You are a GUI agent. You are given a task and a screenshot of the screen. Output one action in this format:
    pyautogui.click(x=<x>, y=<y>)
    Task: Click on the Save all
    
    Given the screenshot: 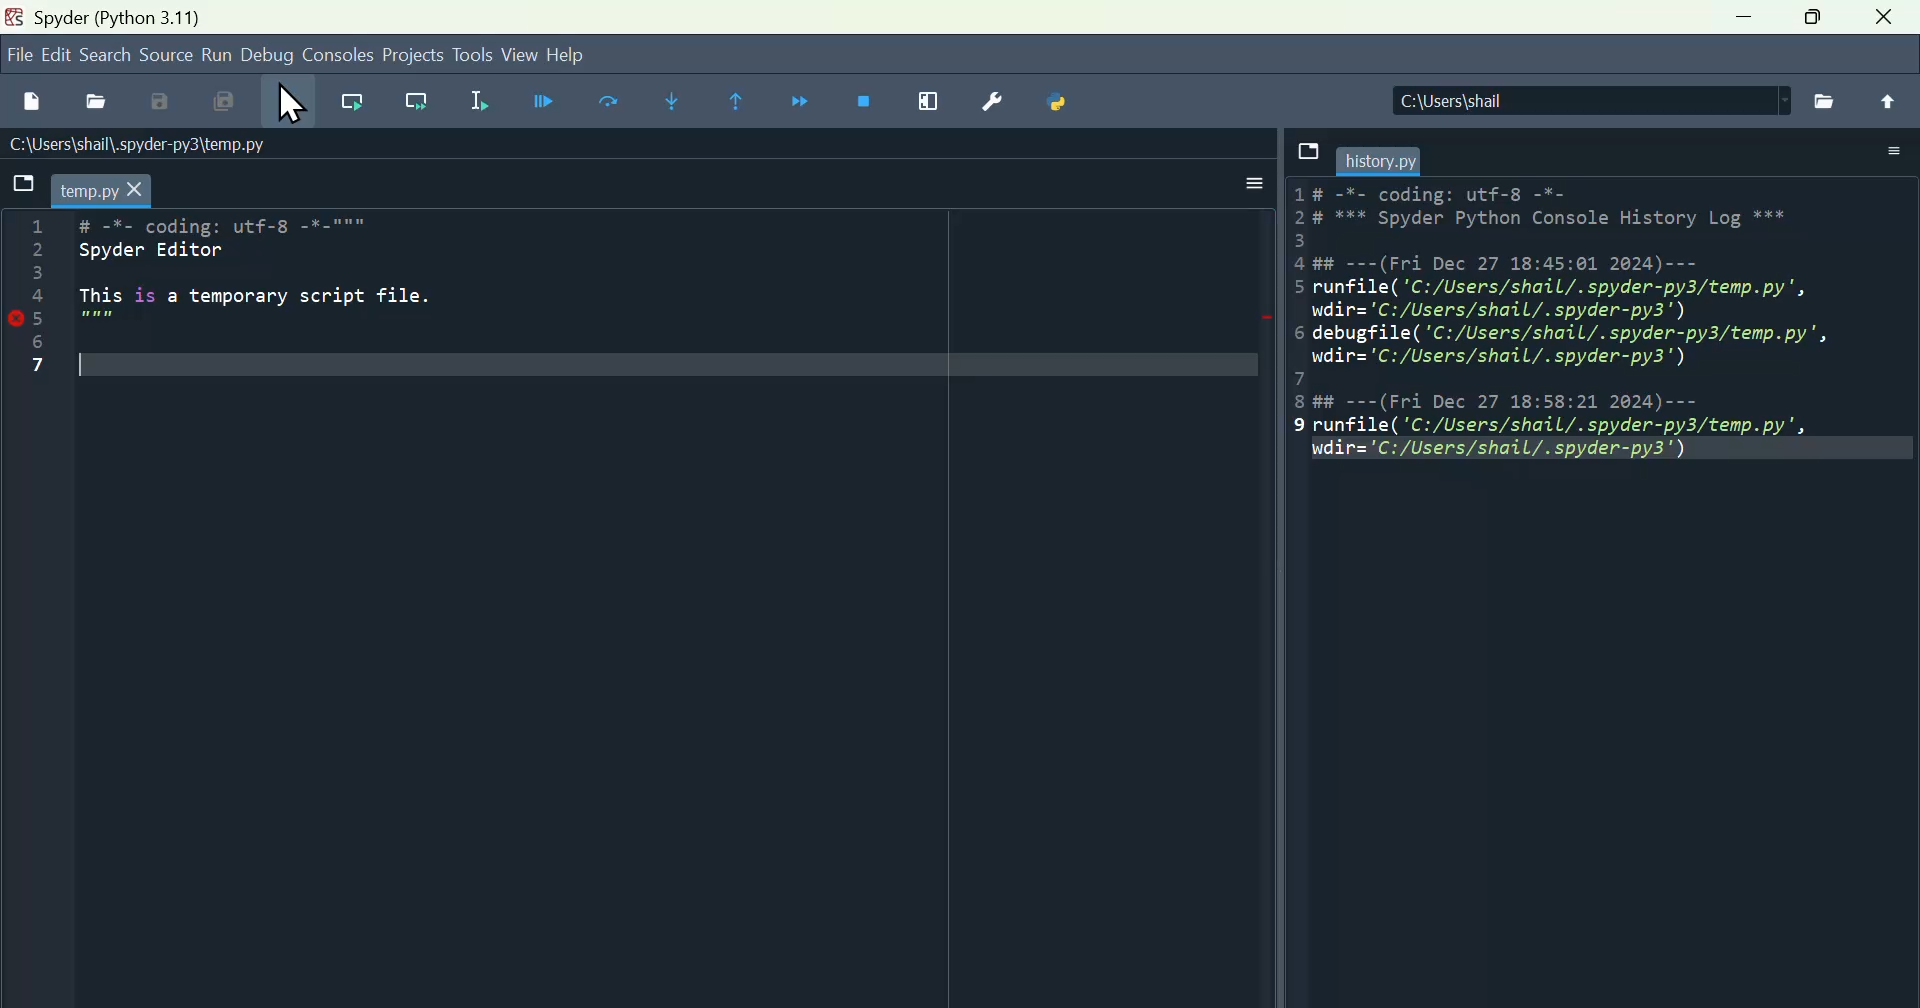 What is the action you would take?
    pyautogui.click(x=231, y=103)
    